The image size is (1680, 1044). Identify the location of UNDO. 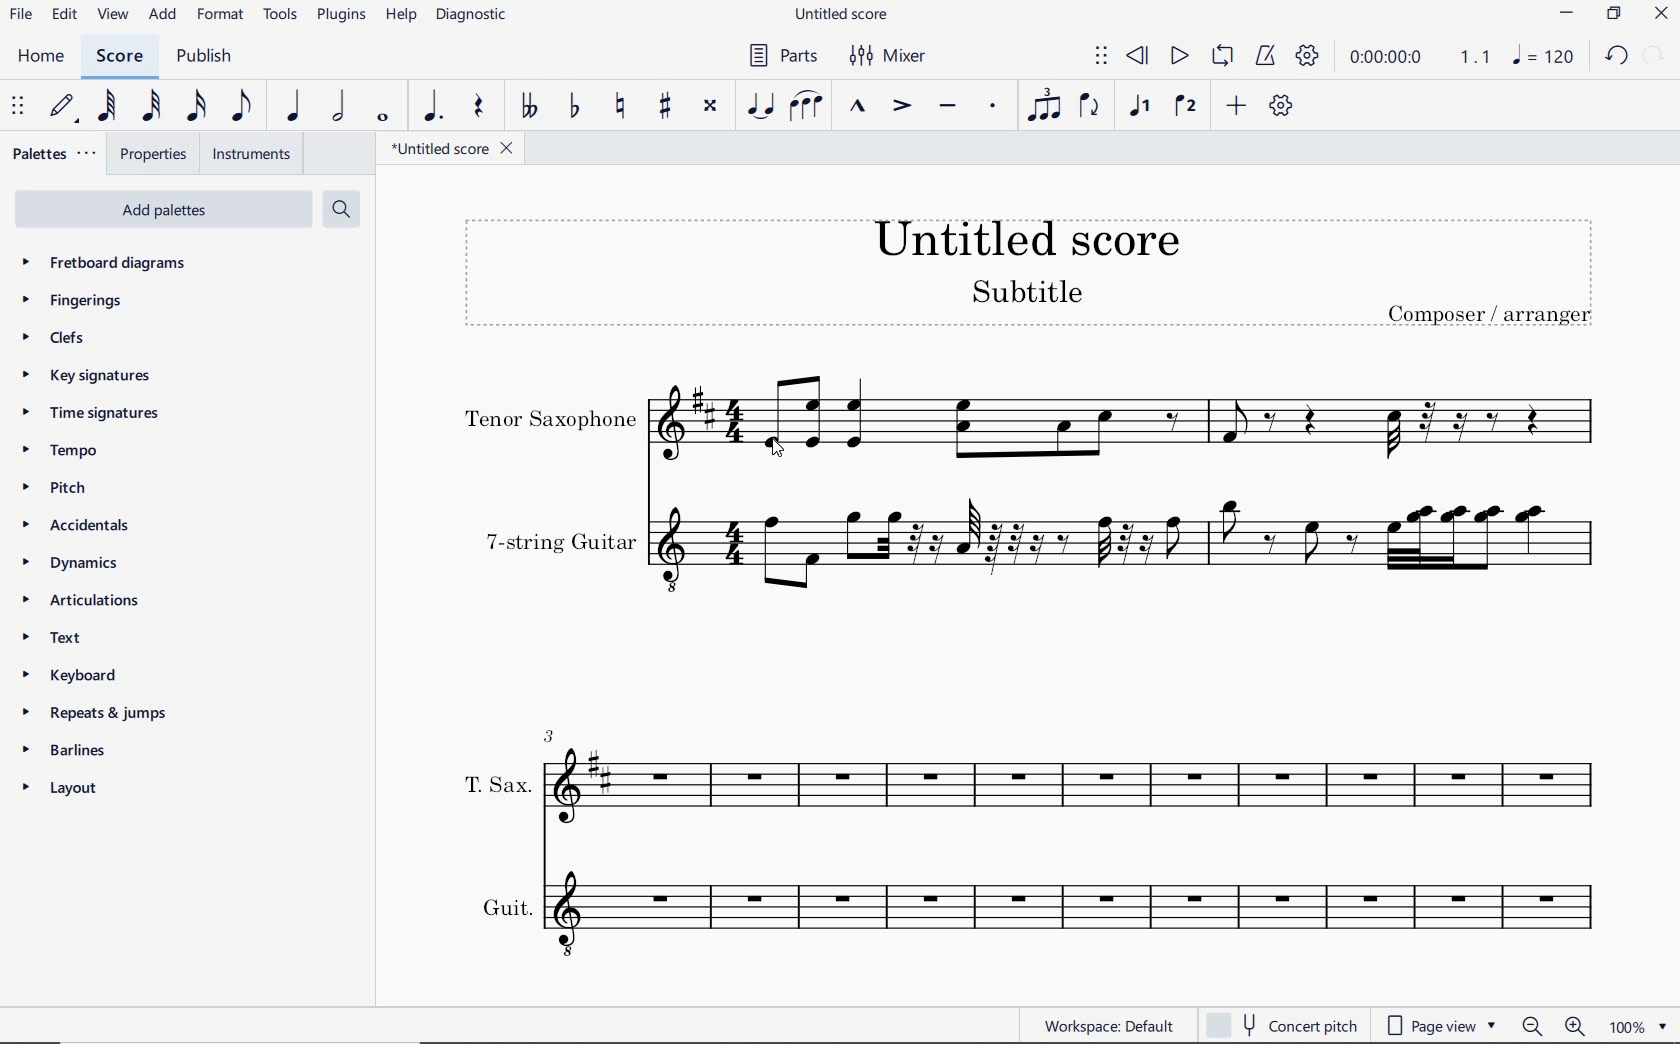
(1617, 58).